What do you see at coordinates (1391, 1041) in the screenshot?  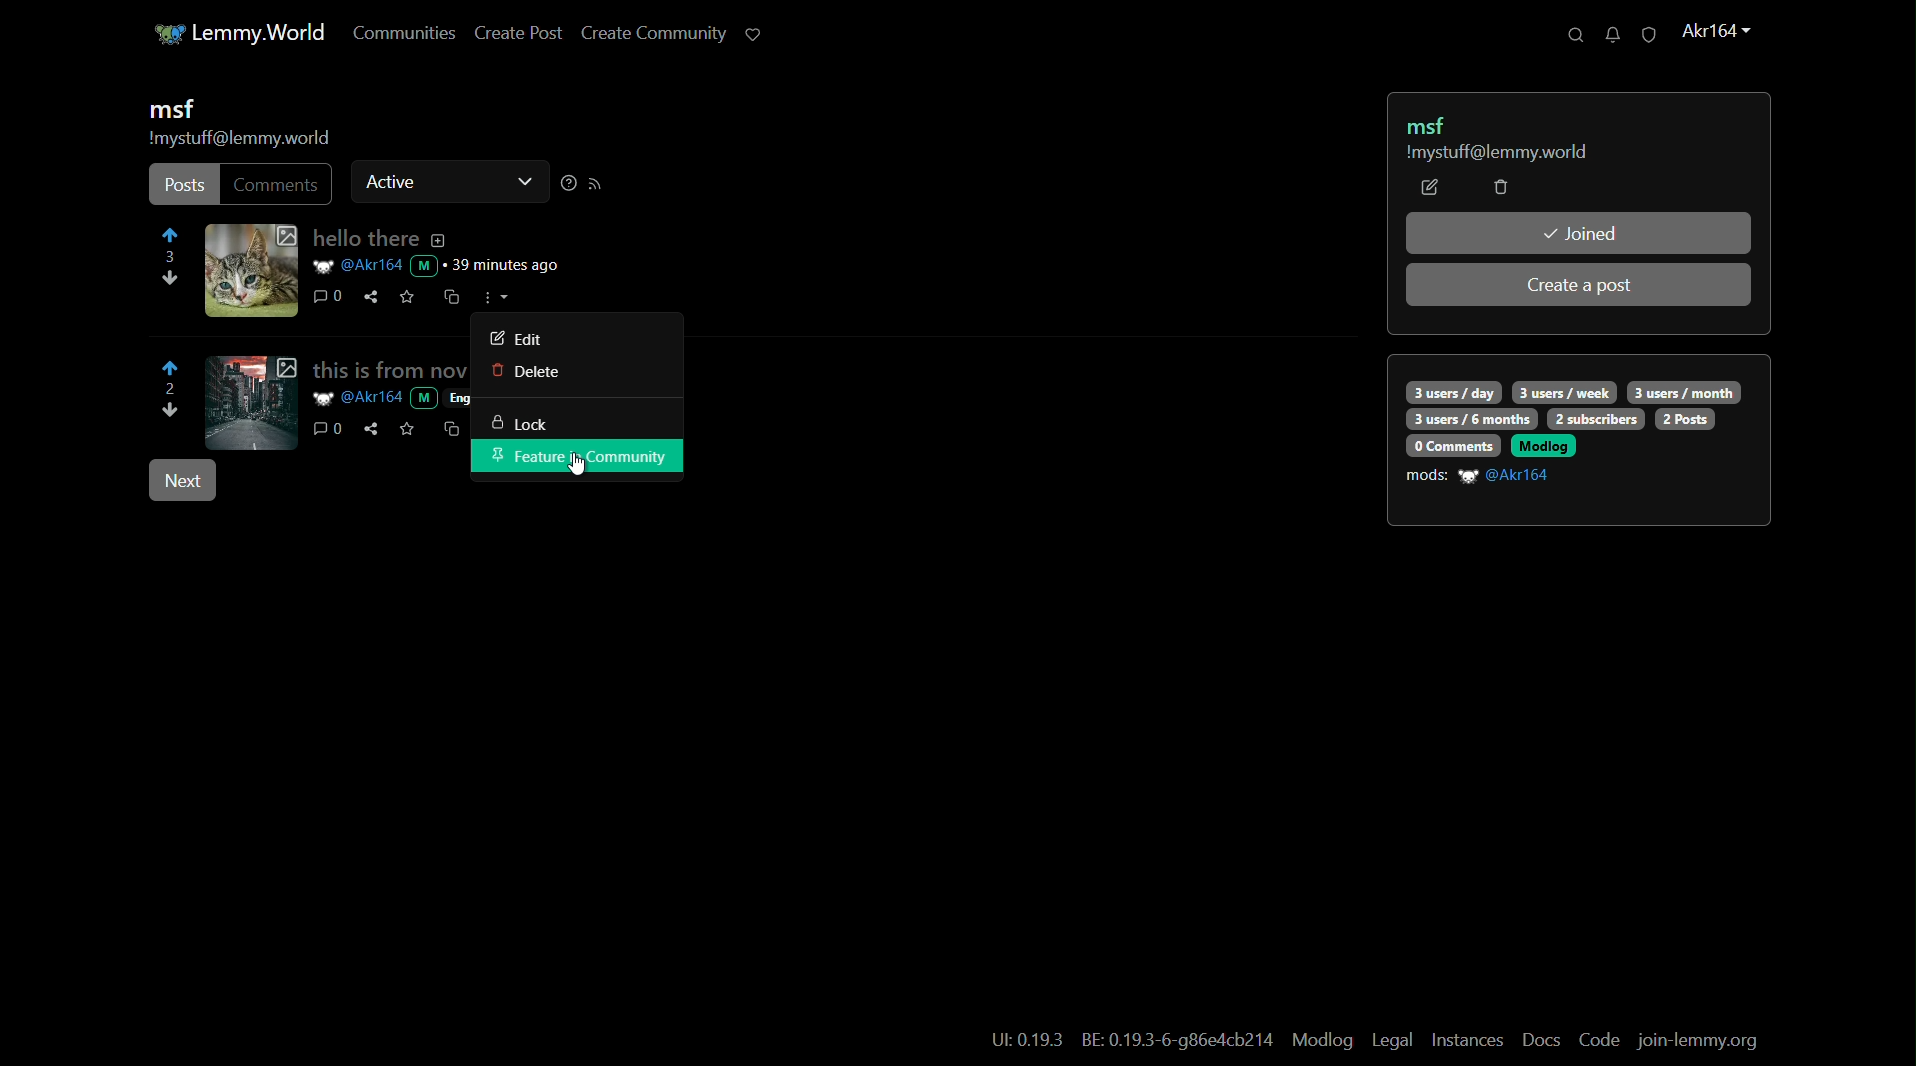 I see `legal` at bounding box center [1391, 1041].